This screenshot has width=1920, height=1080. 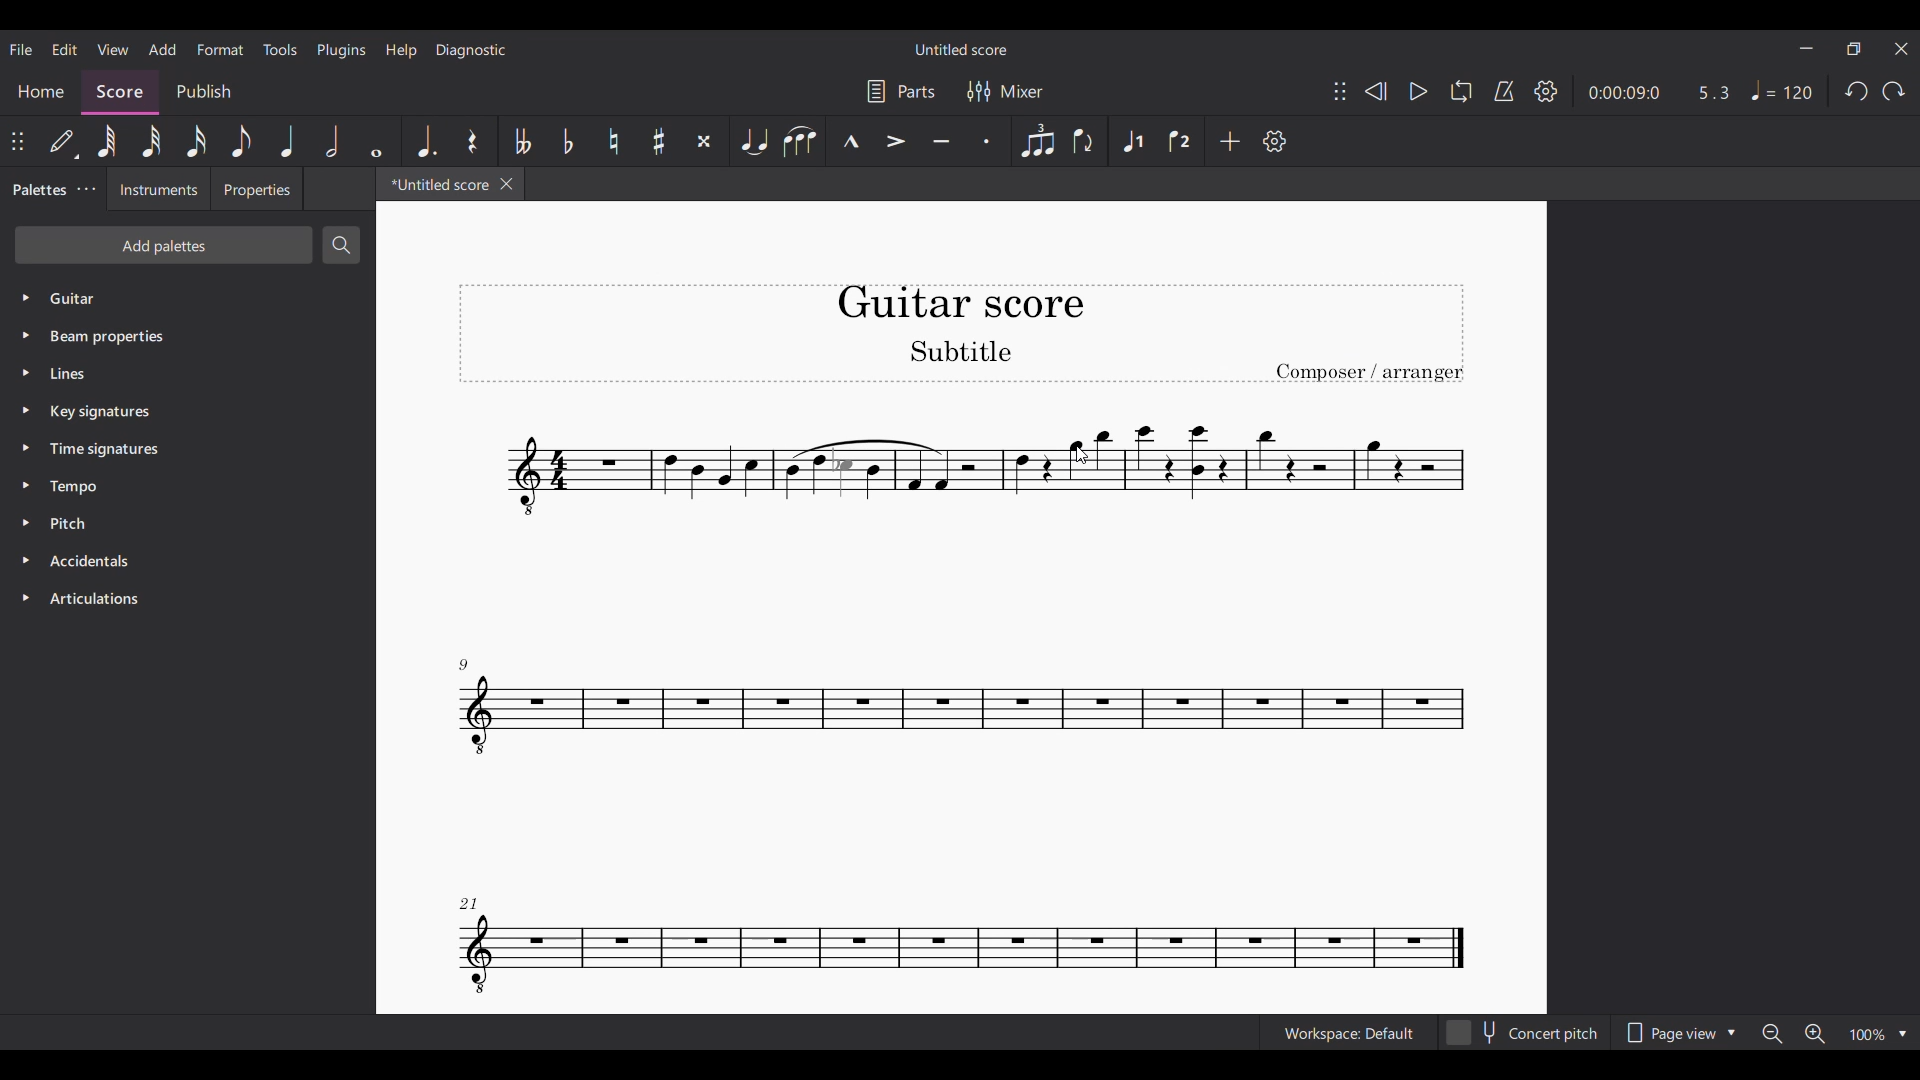 What do you see at coordinates (1856, 91) in the screenshot?
I see `Undo` at bounding box center [1856, 91].